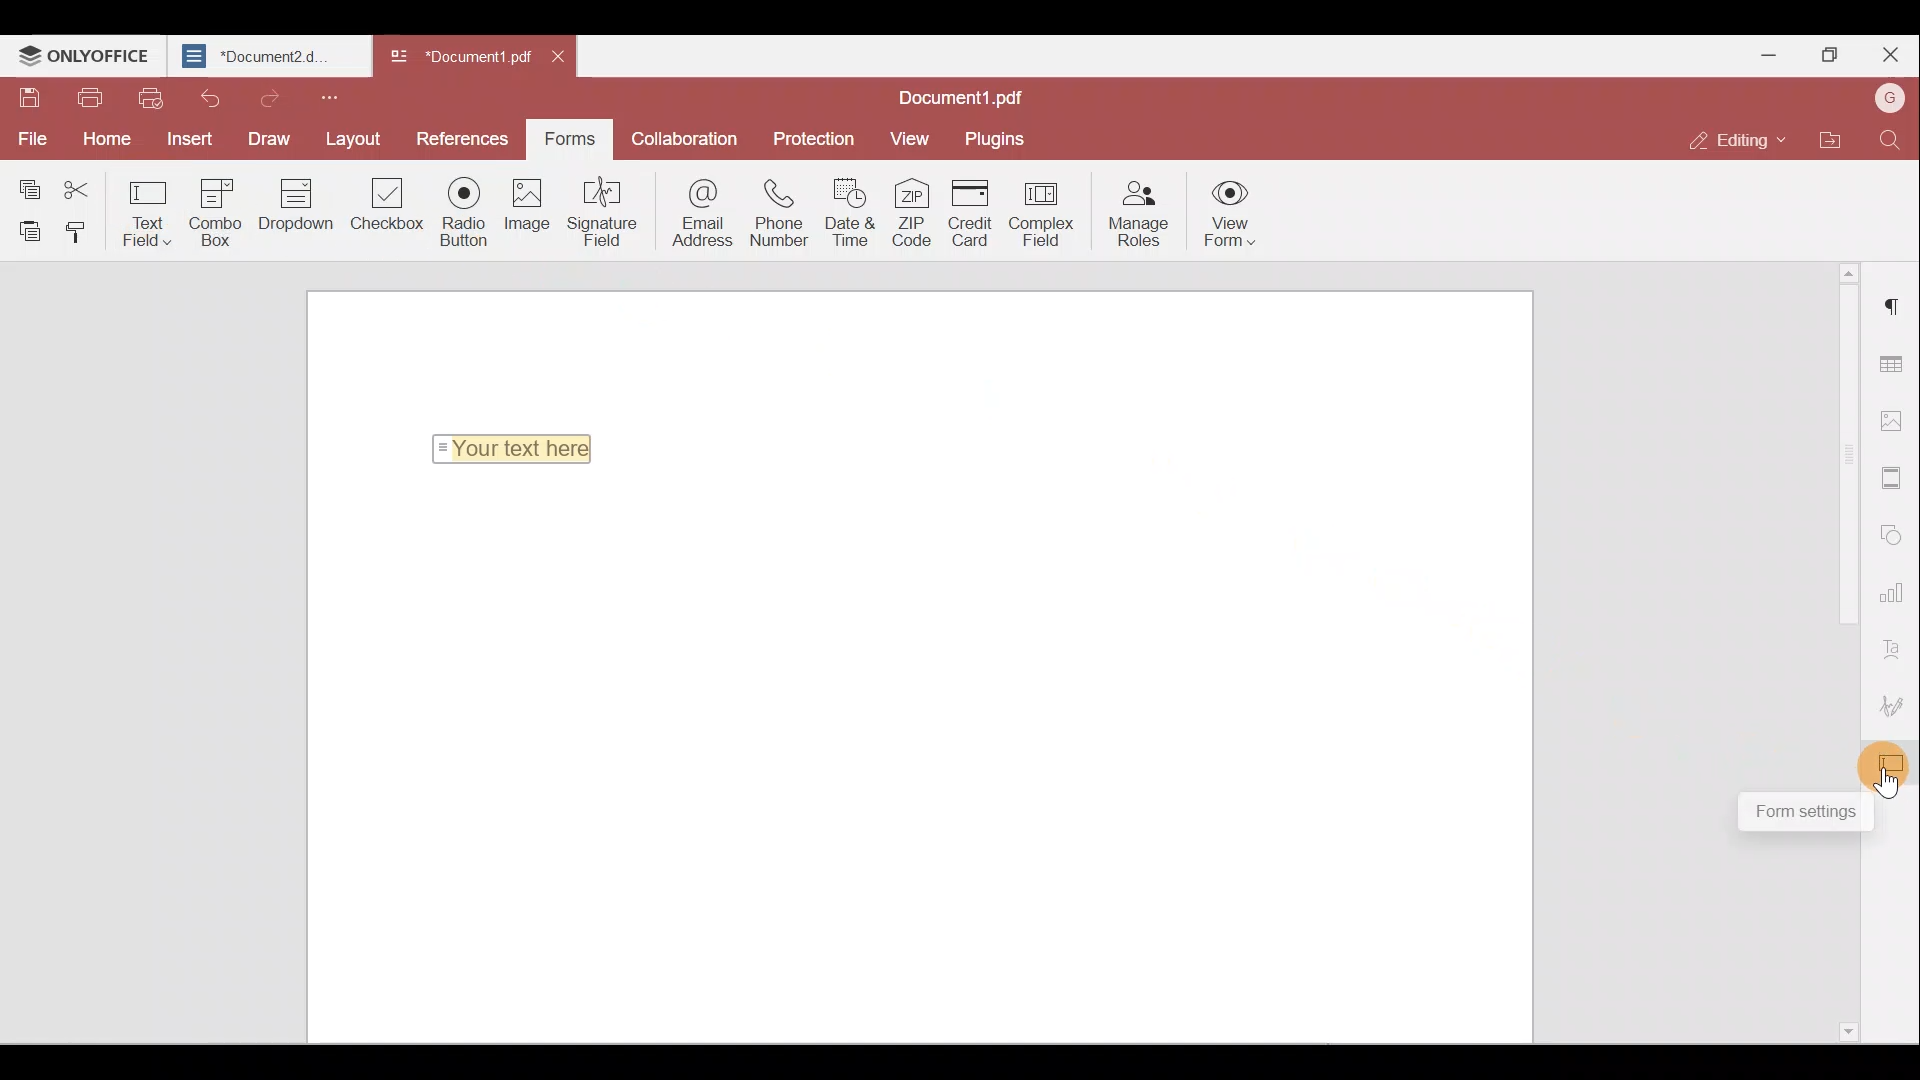 This screenshot has height=1080, width=1920. What do you see at coordinates (269, 98) in the screenshot?
I see `Redo` at bounding box center [269, 98].